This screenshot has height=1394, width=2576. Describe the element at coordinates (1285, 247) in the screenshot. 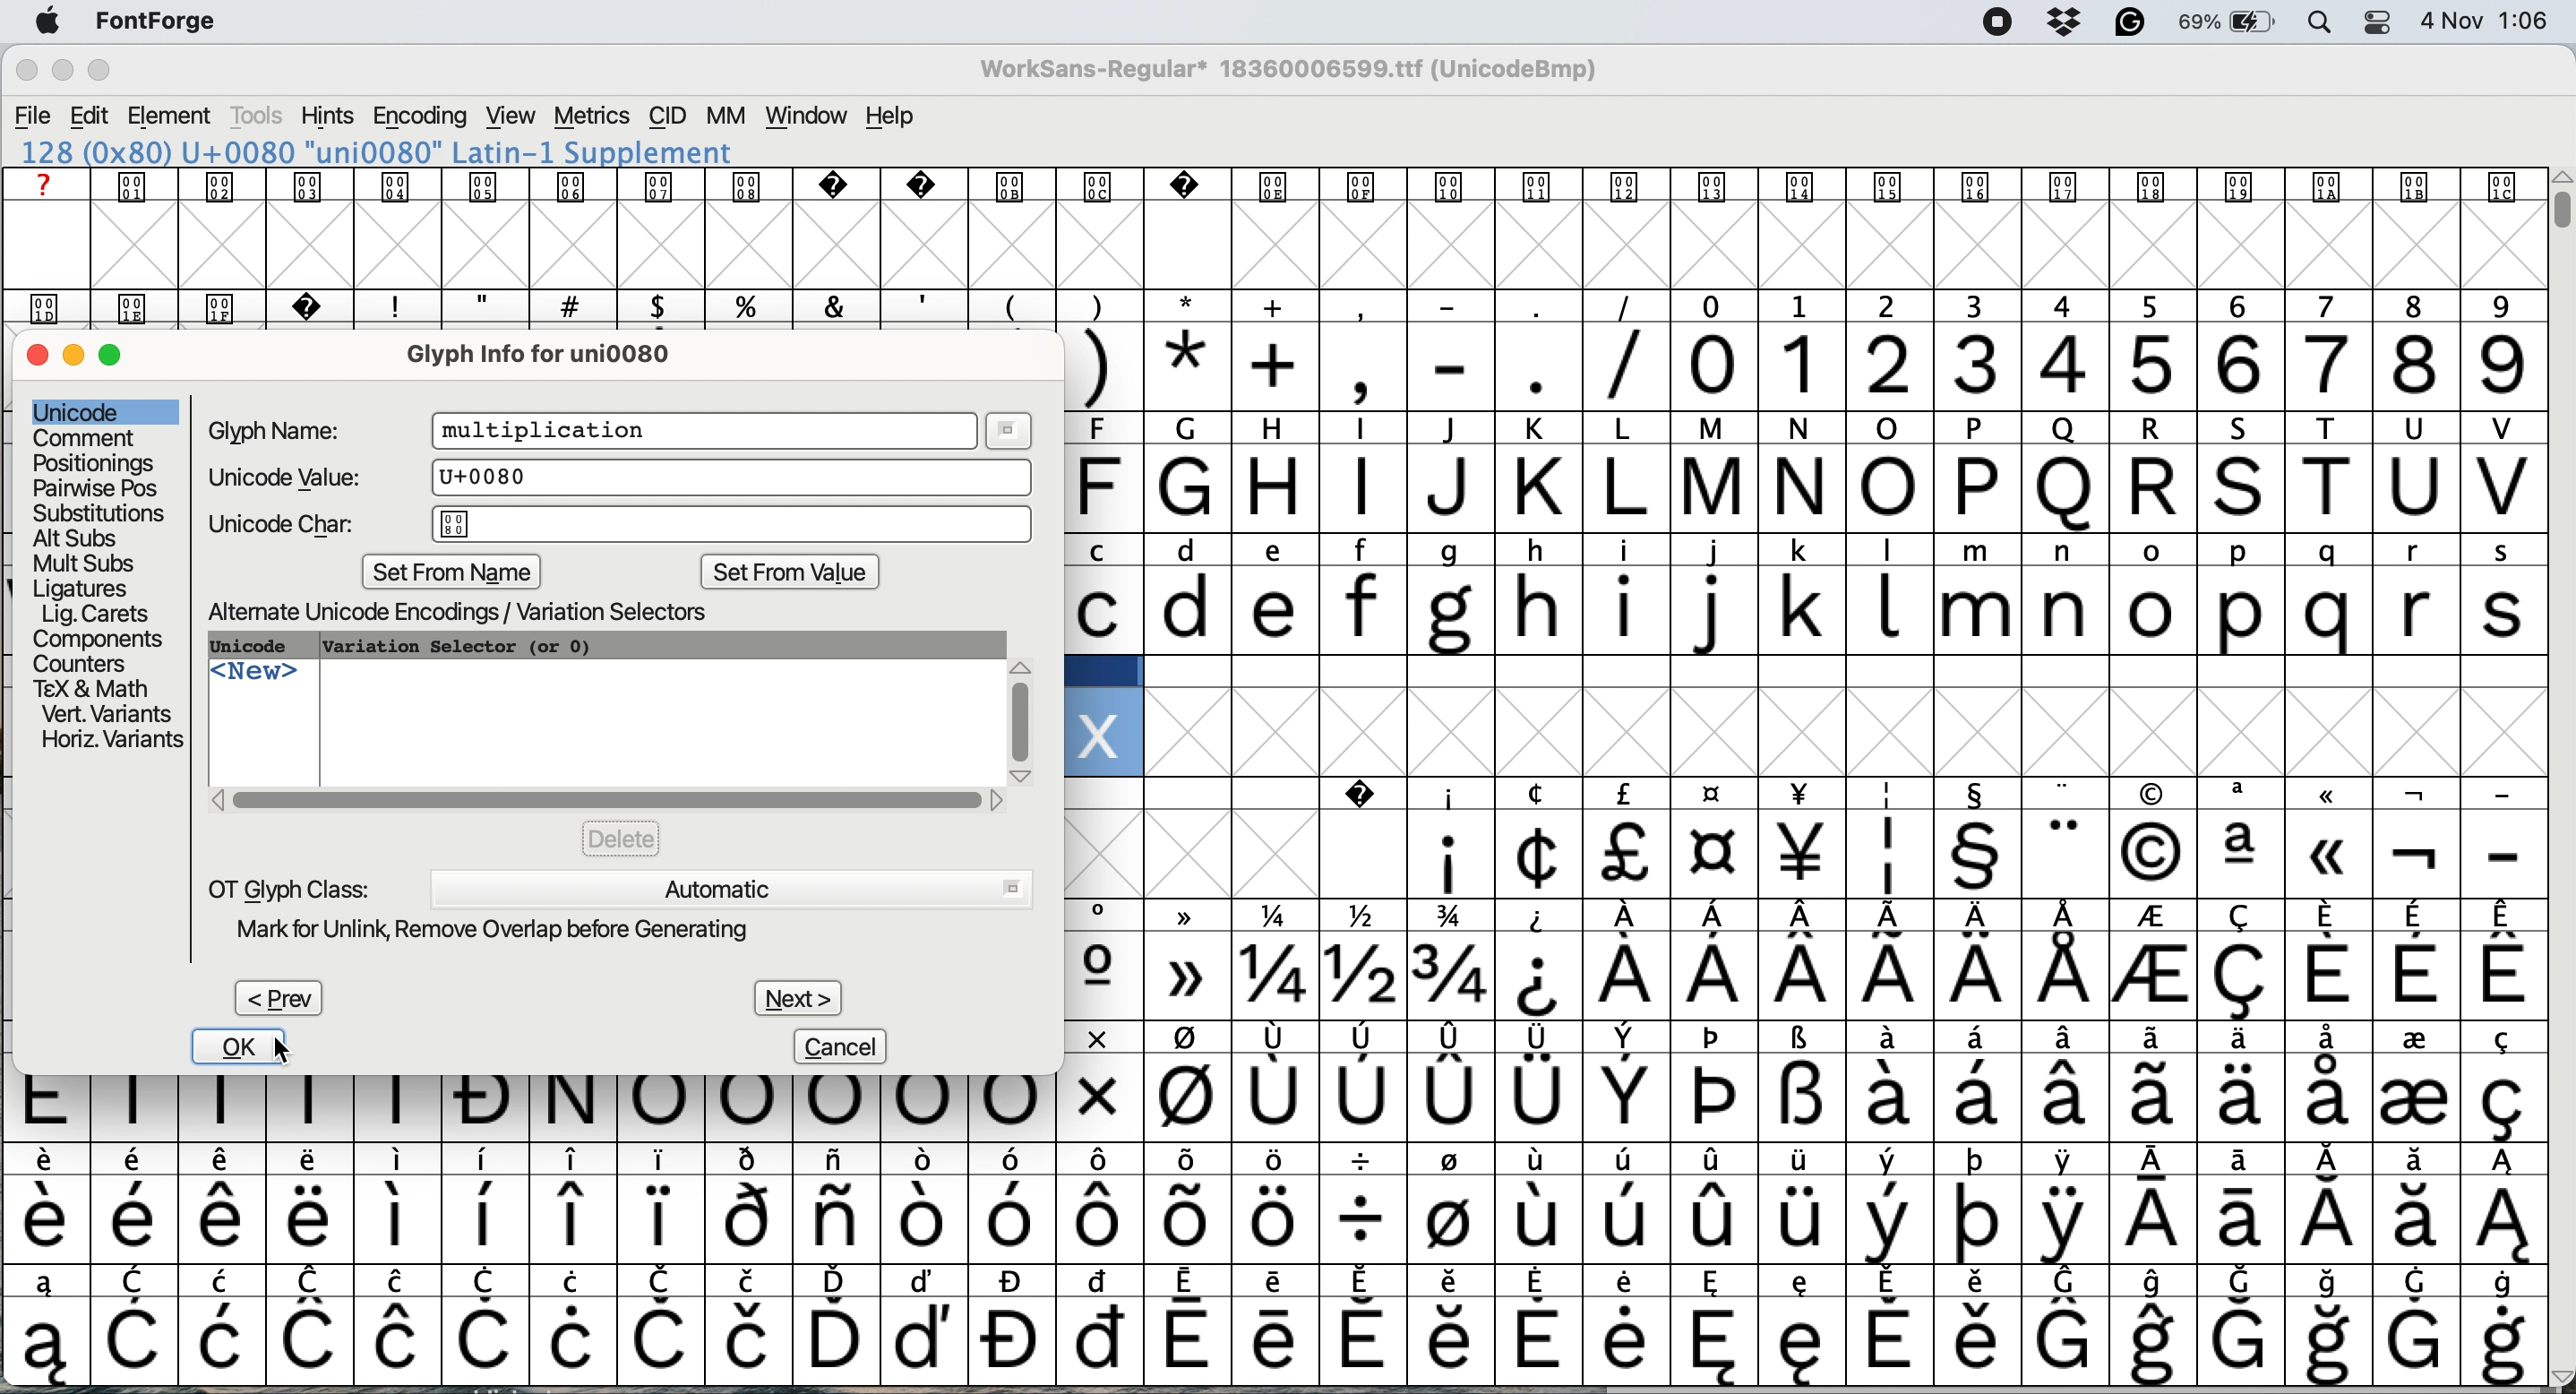

I see `glyph grid` at that location.